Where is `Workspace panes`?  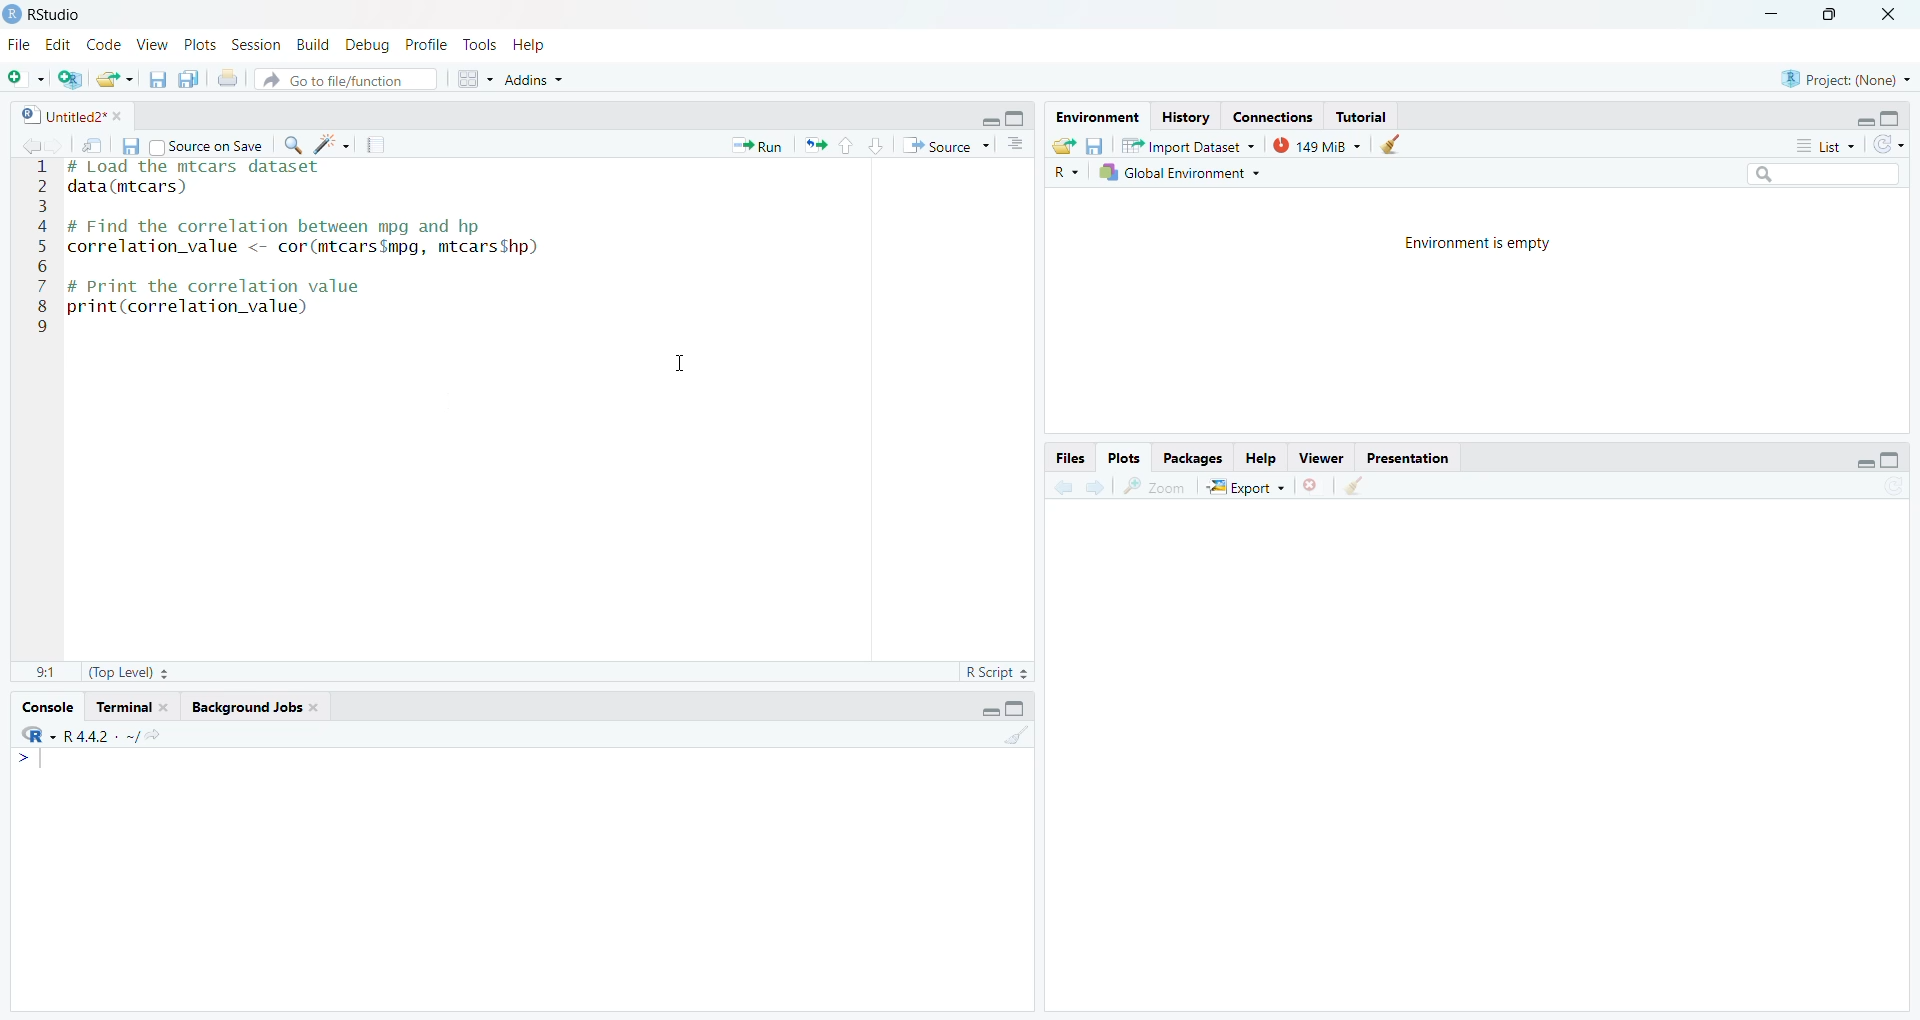 Workspace panes is located at coordinates (475, 78).